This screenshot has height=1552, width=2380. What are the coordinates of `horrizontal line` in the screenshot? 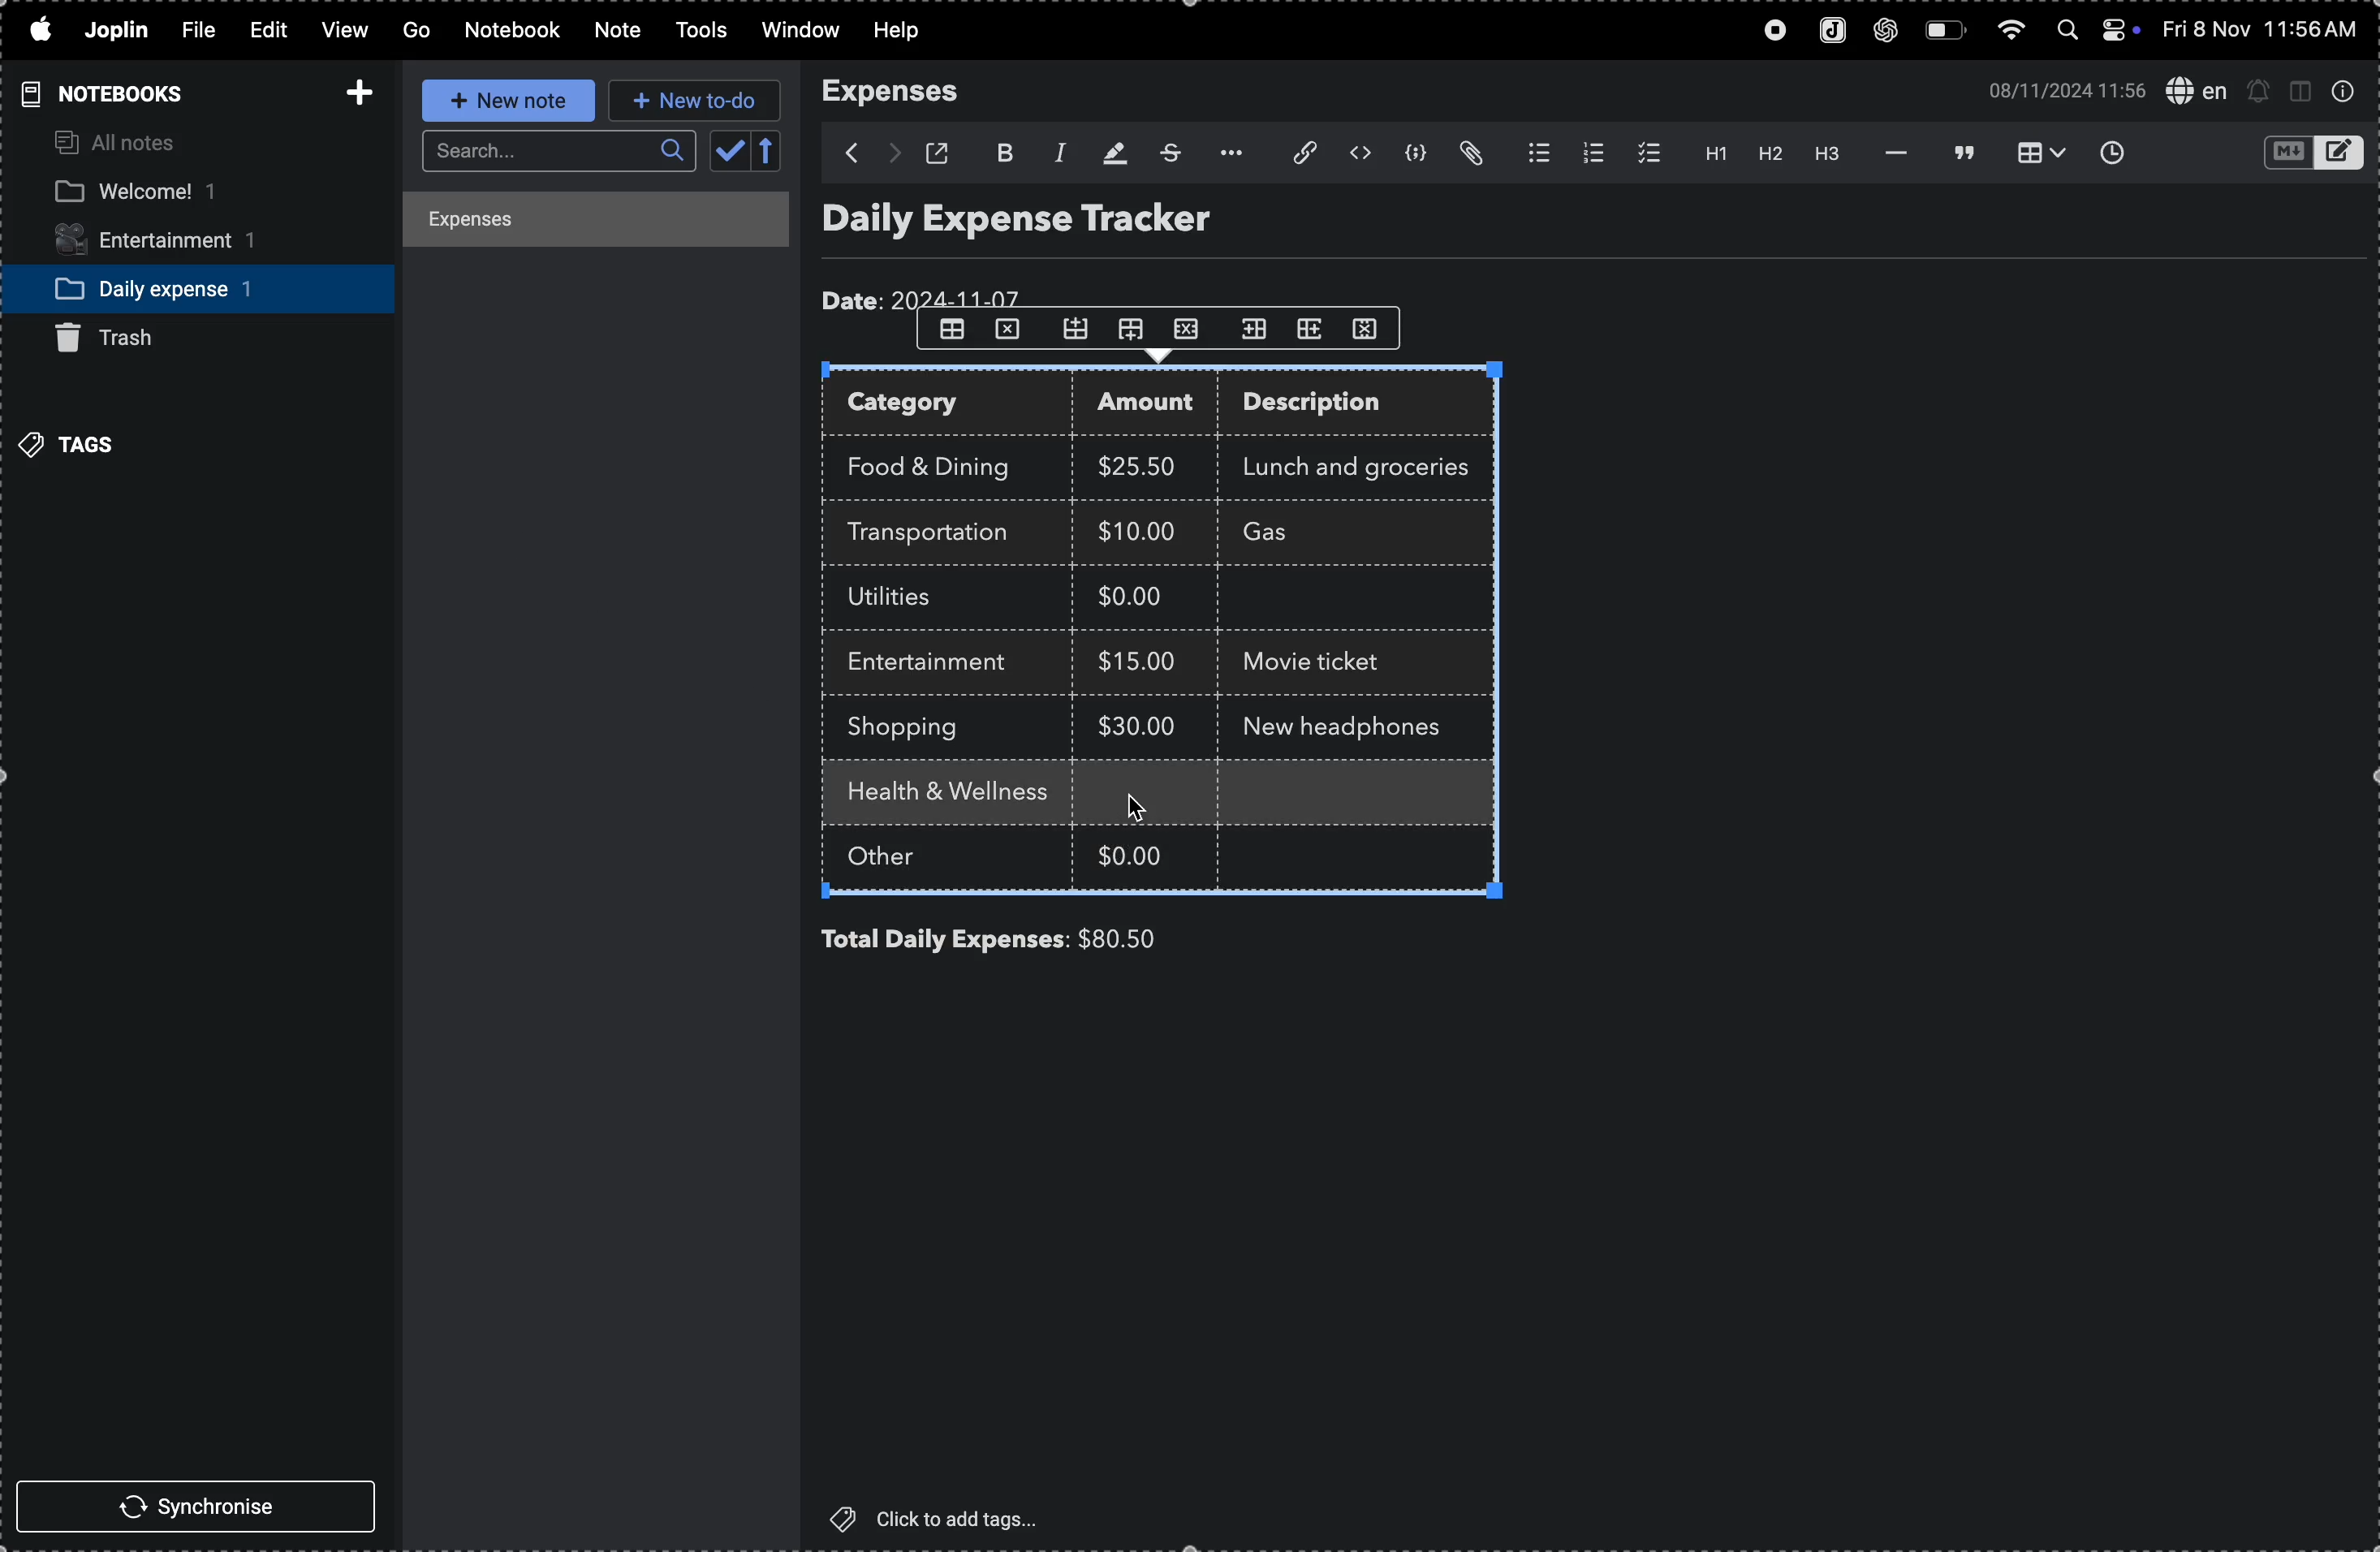 It's located at (1890, 152).